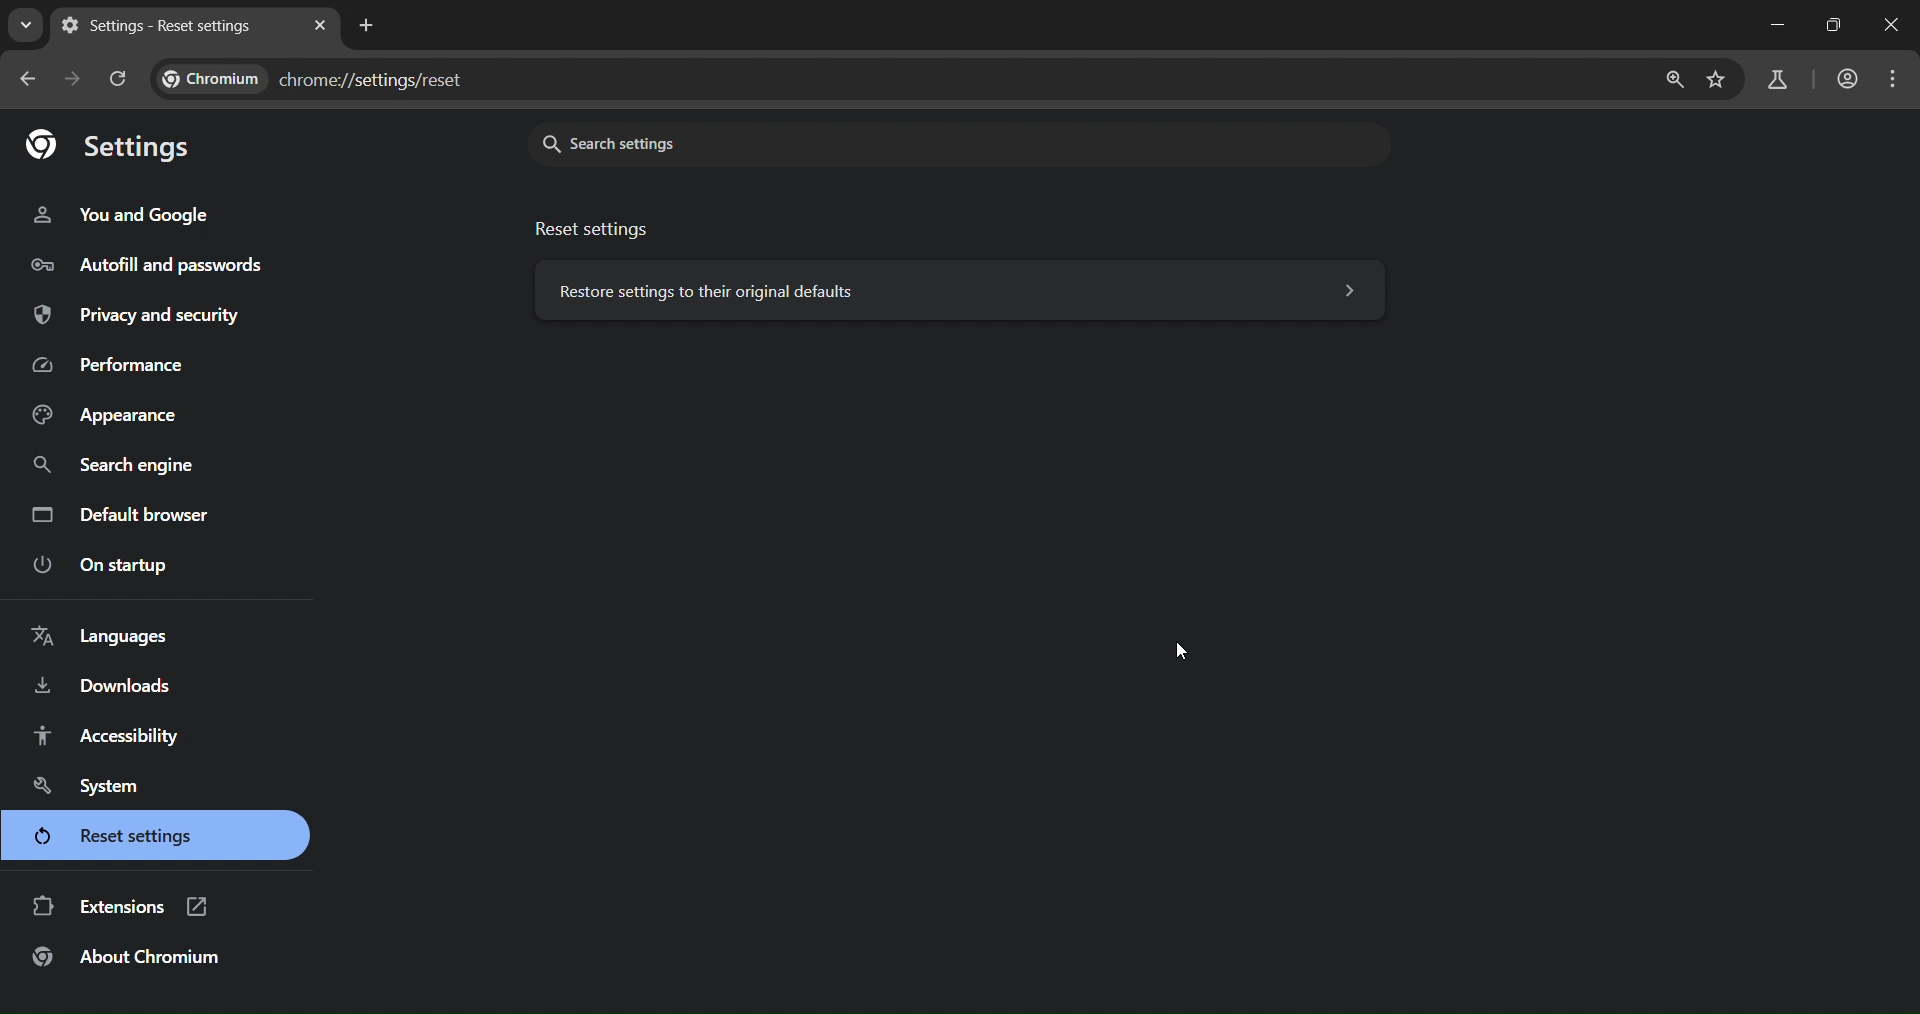  What do you see at coordinates (30, 78) in the screenshot?
I see `go back one page` at bounding box center [30, 78].